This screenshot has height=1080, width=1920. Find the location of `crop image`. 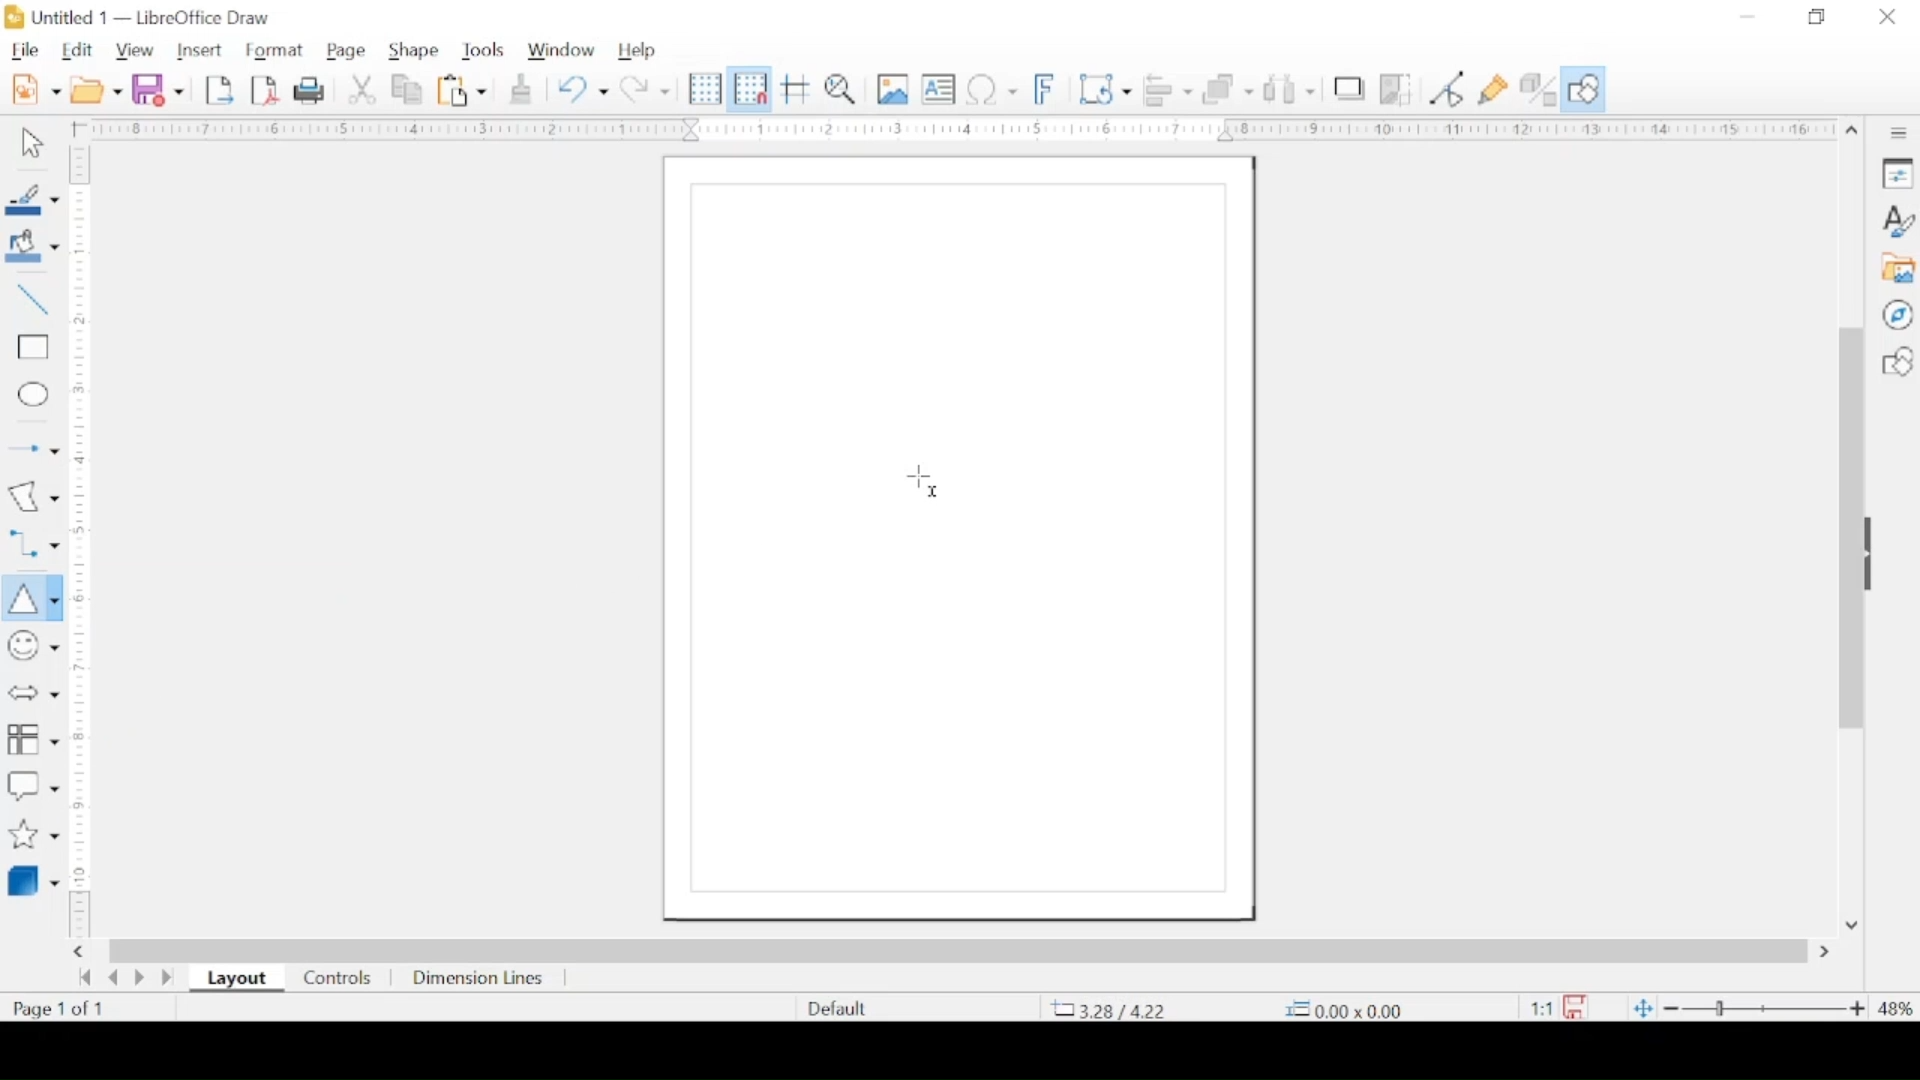

crop image is located at coordinates (1400, 90).